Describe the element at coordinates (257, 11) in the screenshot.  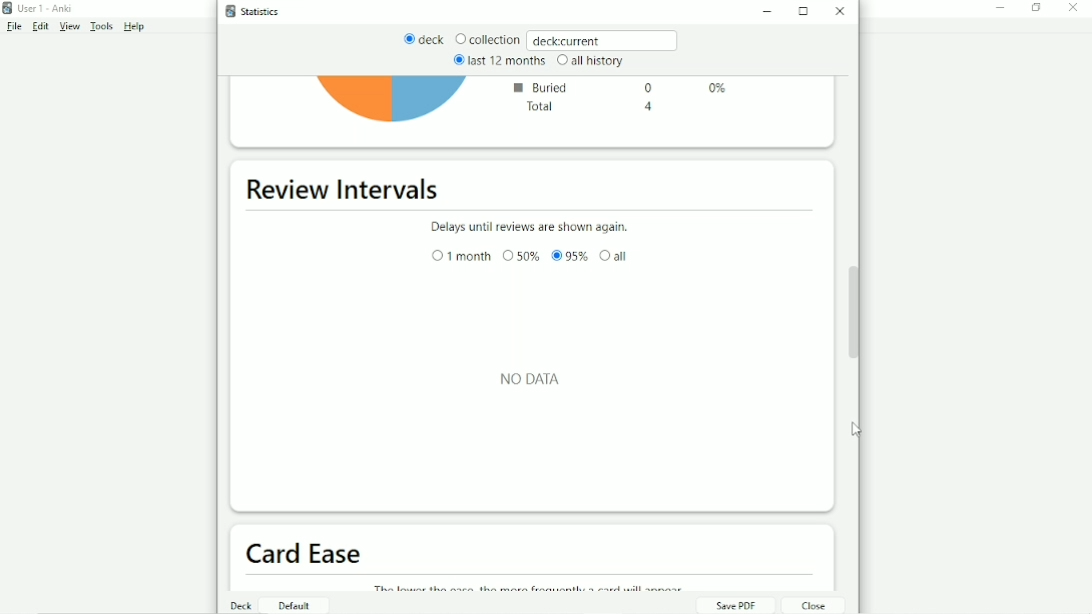
I see `Statistics` at that location.